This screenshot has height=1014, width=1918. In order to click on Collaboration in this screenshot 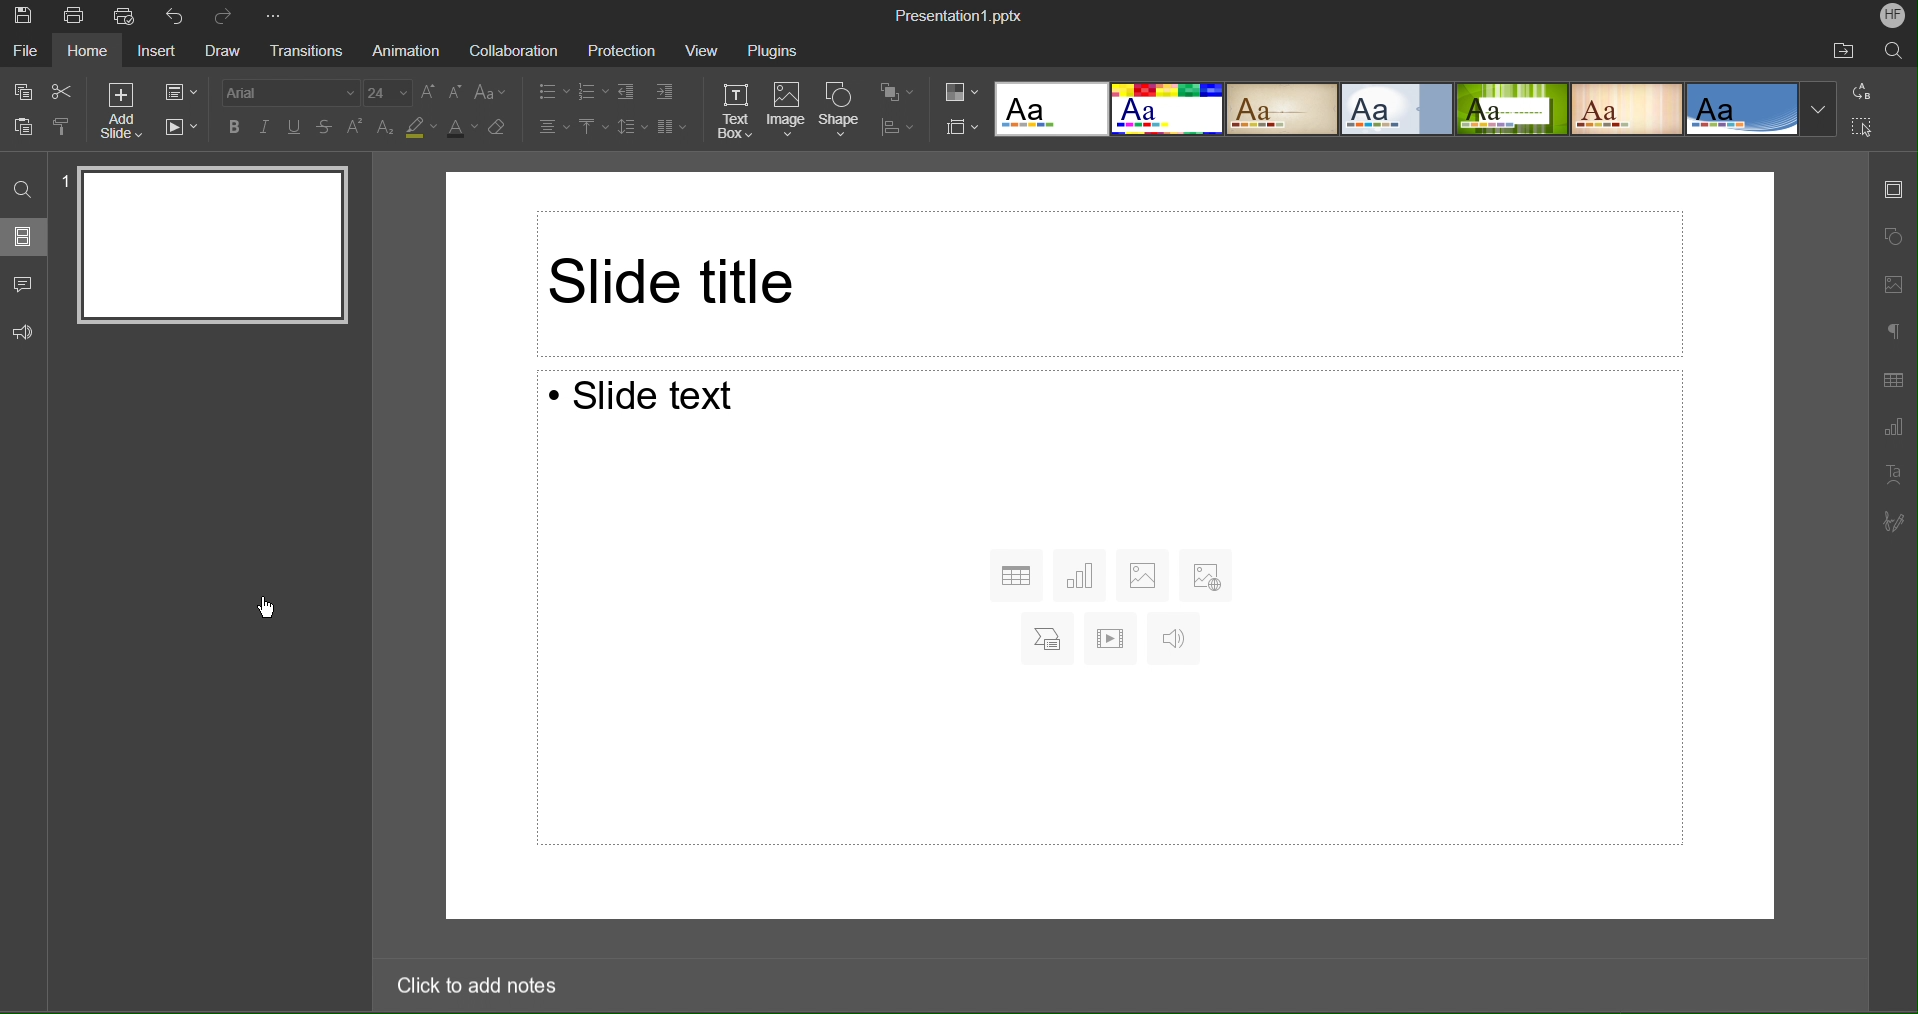, I will do `click(513, 49)`.